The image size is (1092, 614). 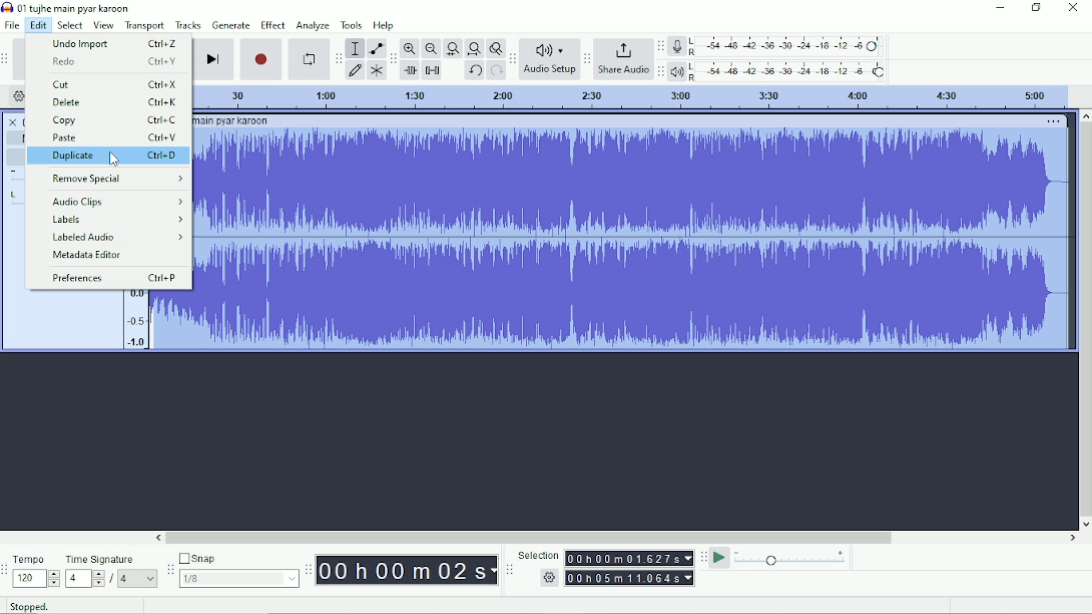 I want to click on TIME, so click(x=631, y=99).